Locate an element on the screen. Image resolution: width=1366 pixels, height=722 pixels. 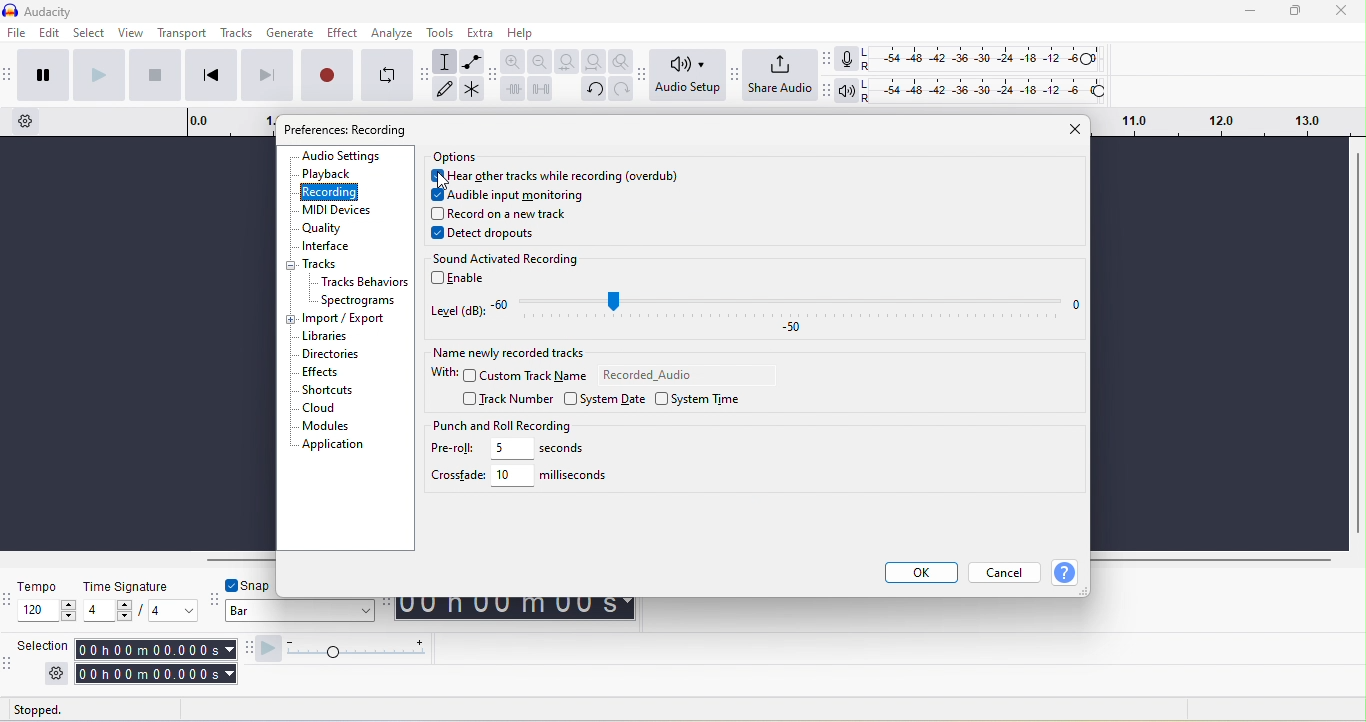
help is located at coordinates (1063, 572).